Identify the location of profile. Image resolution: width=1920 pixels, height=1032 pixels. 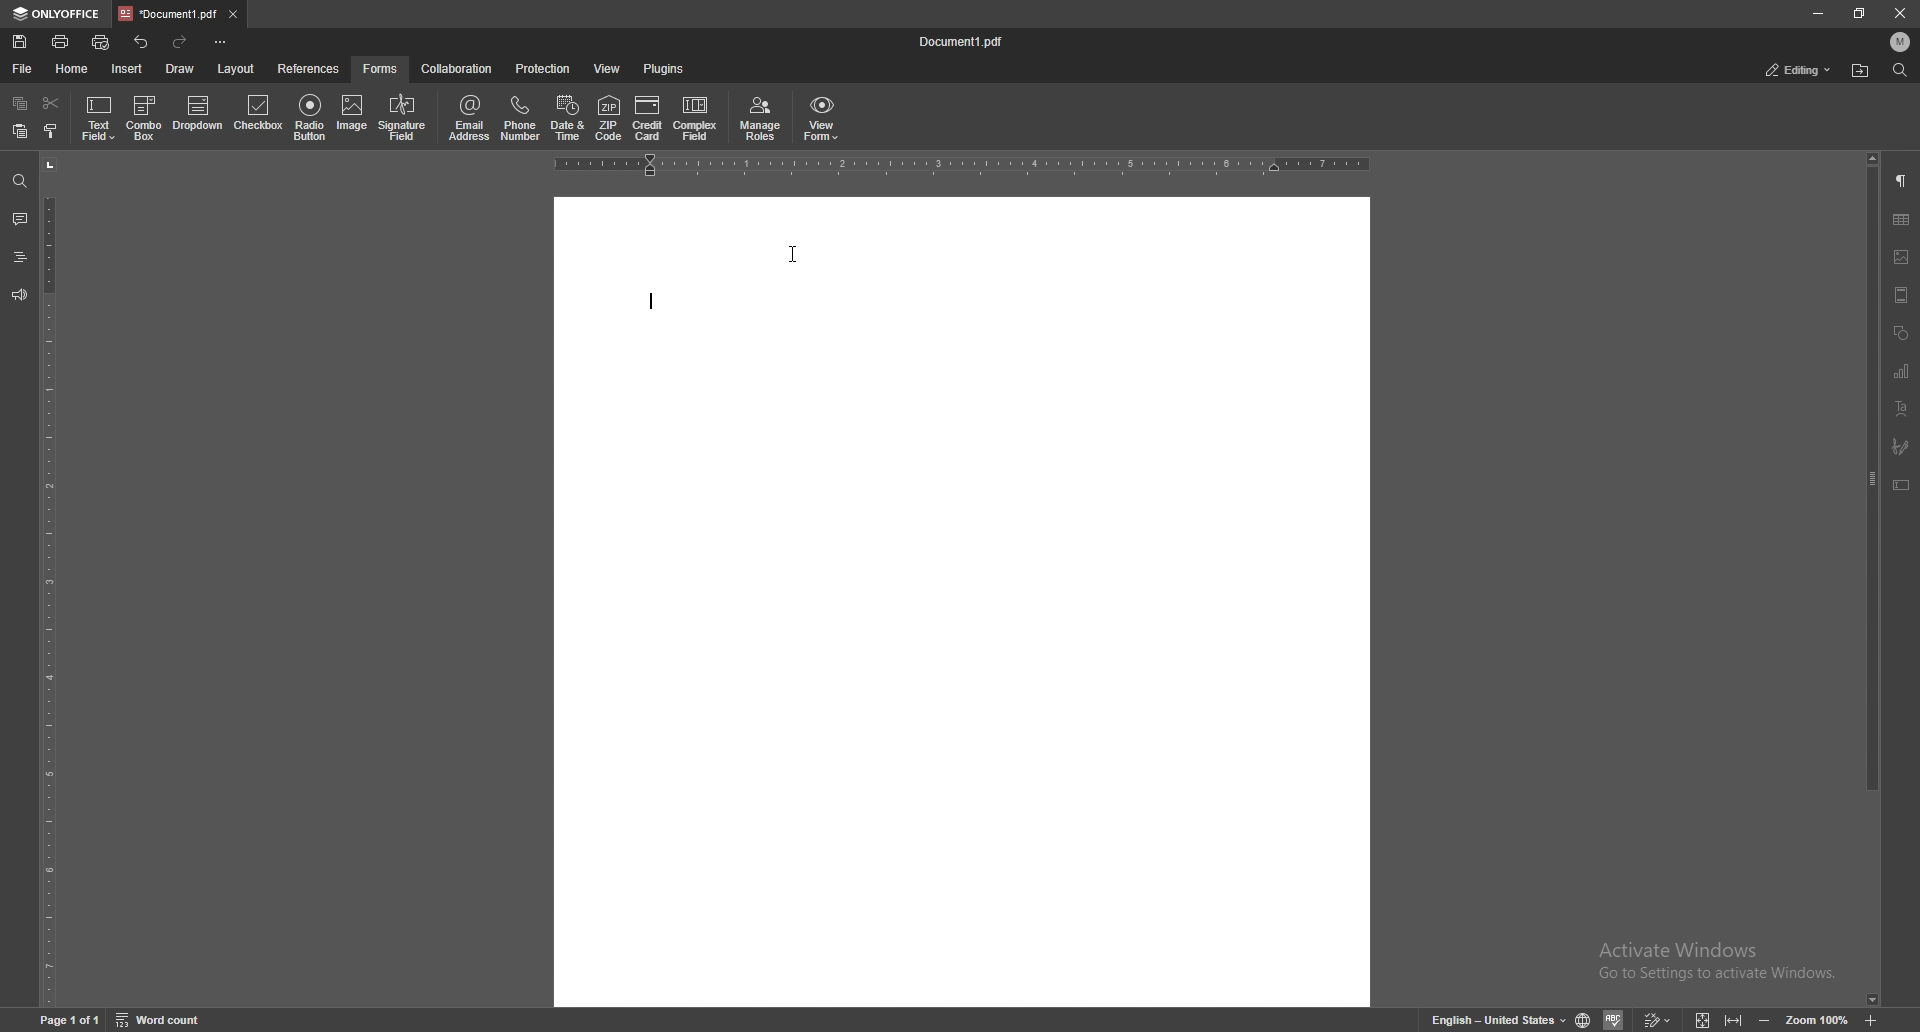
(1900, 41).